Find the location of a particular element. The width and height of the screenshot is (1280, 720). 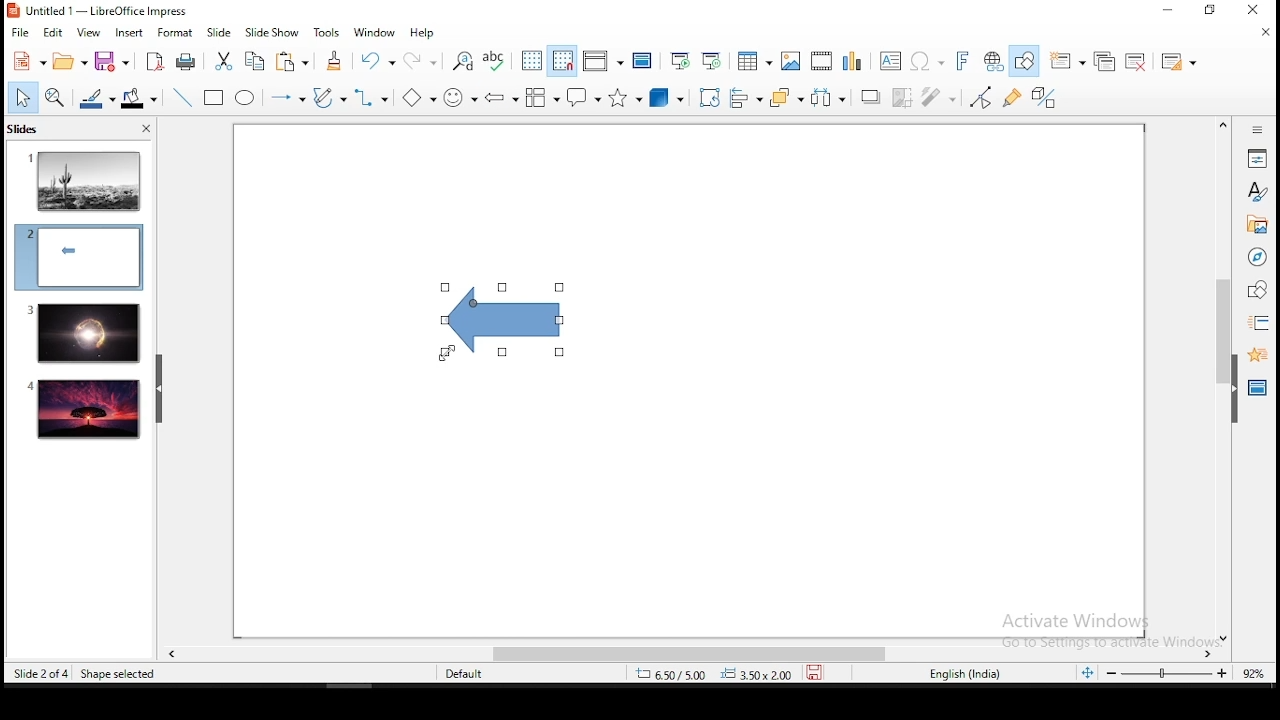

slides is located at coordinates (28, 131).